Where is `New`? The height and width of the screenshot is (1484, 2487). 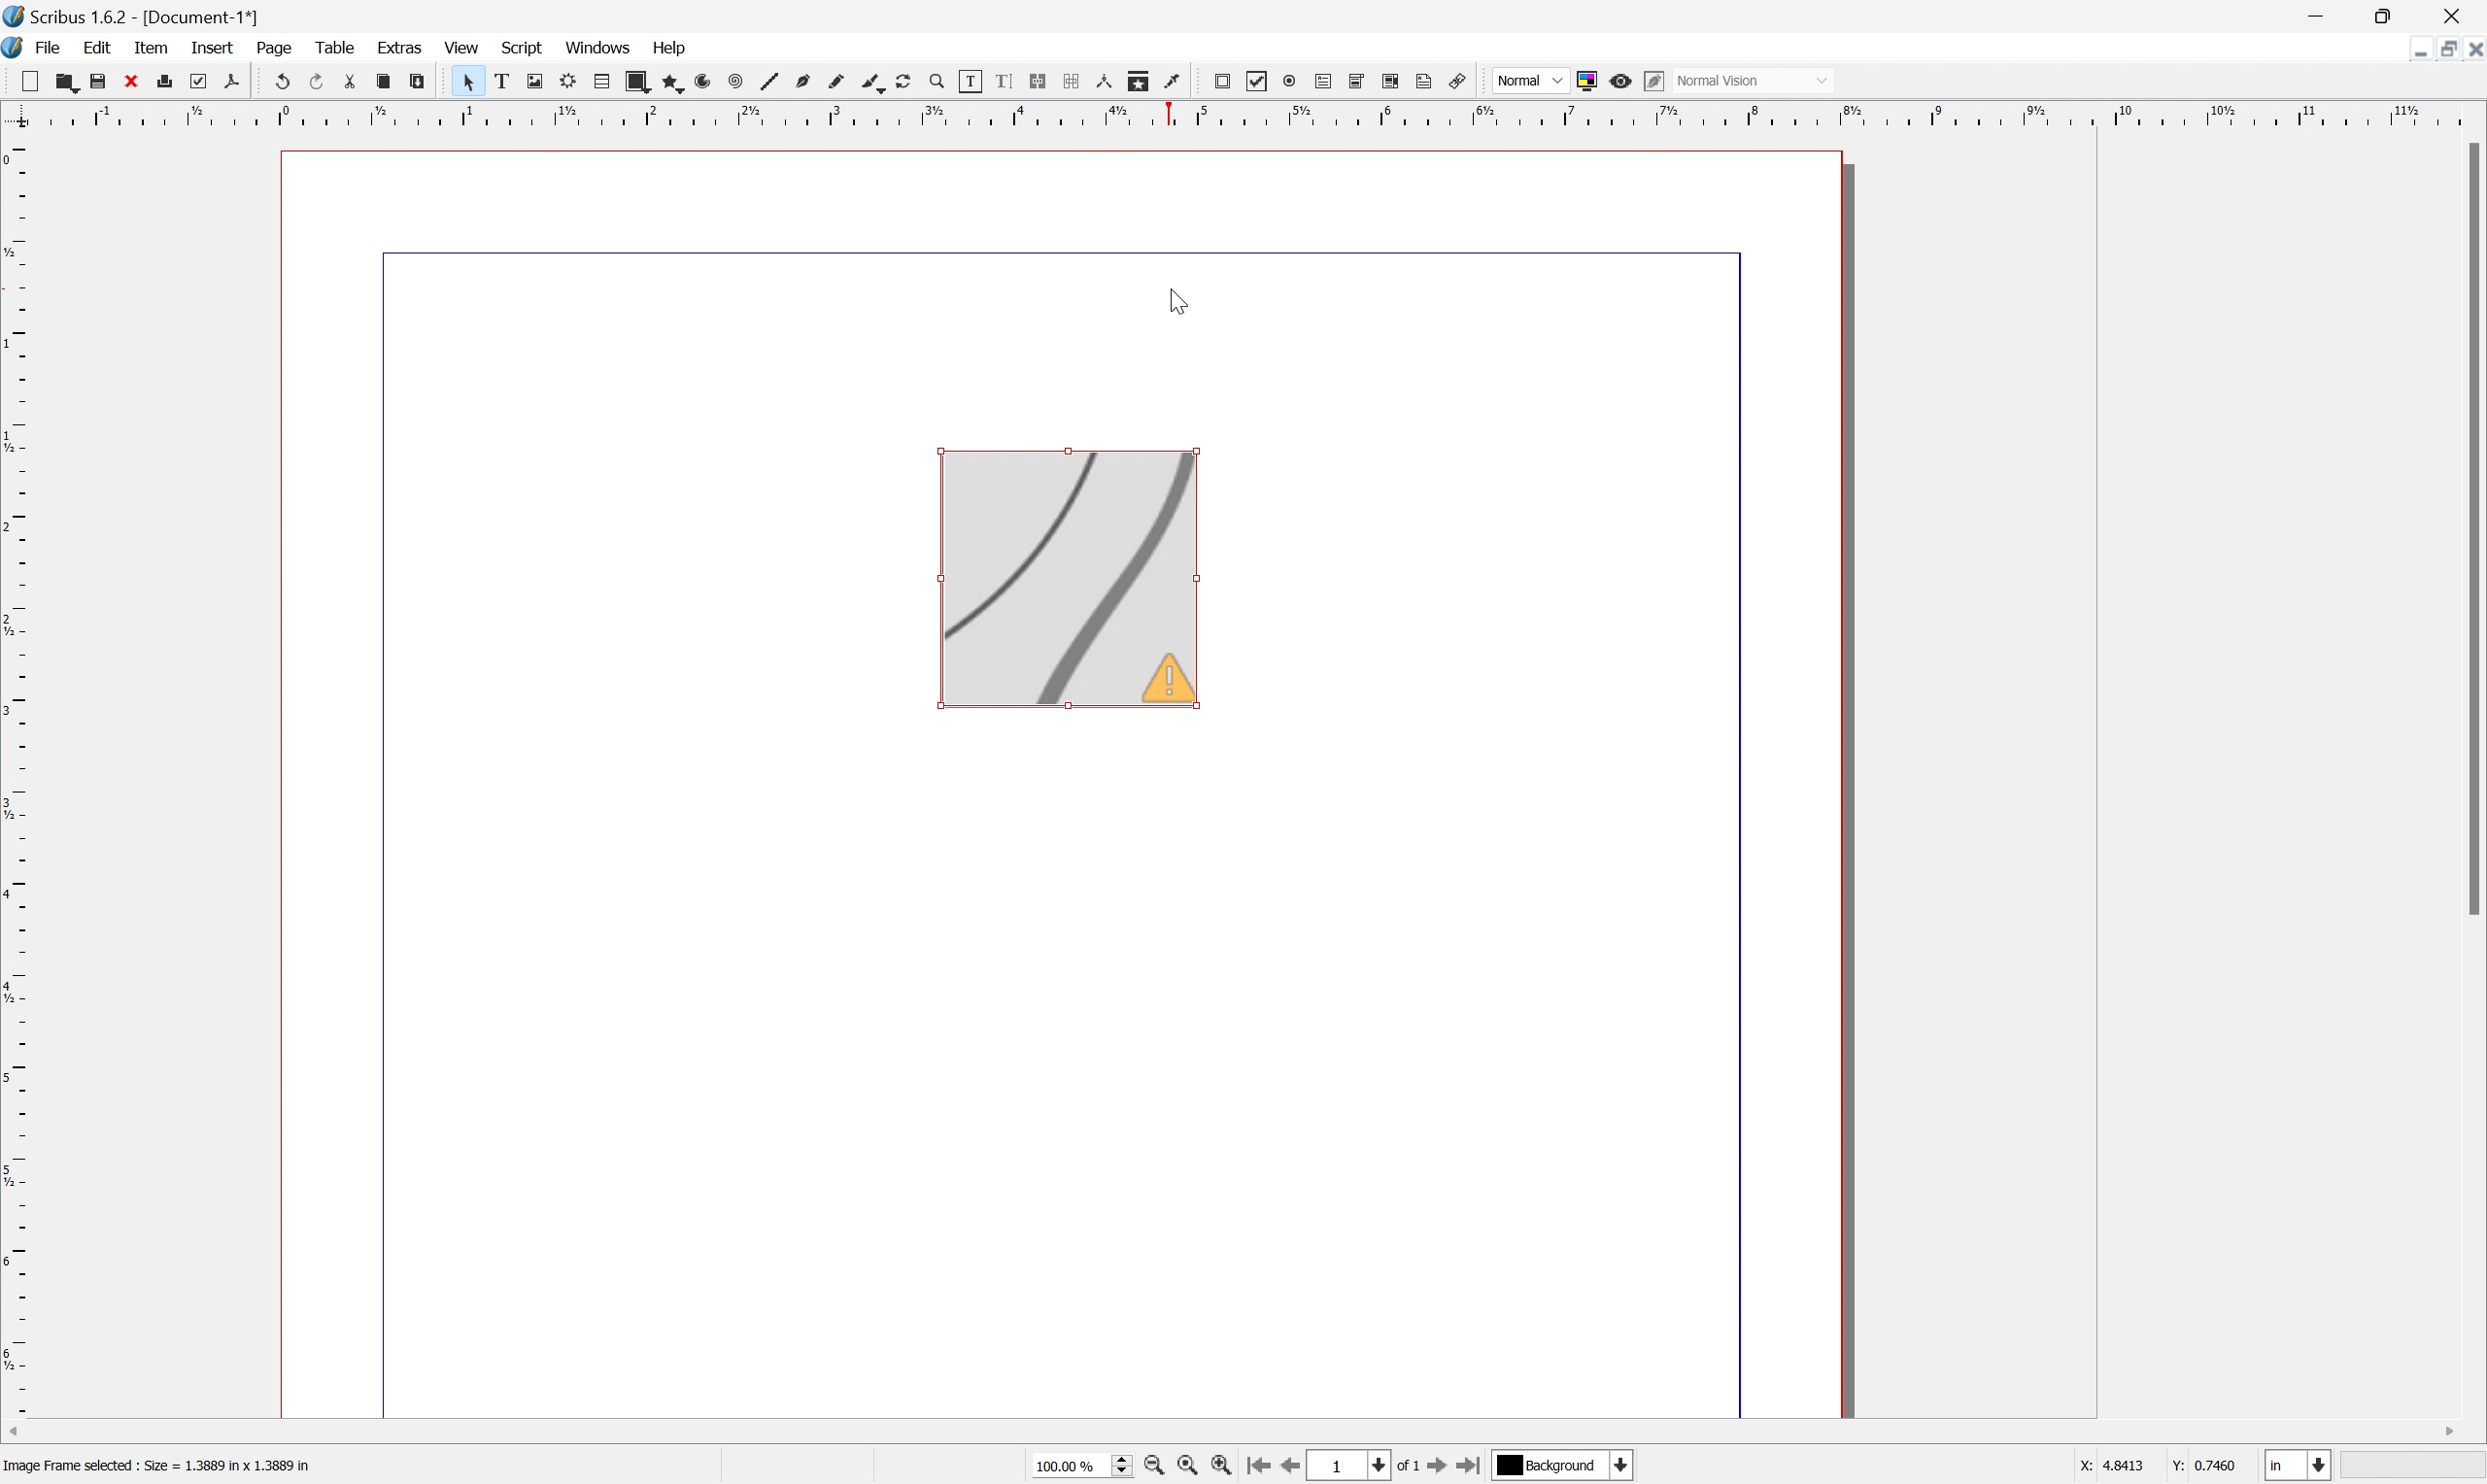 New is located at coordinates (67, 85).